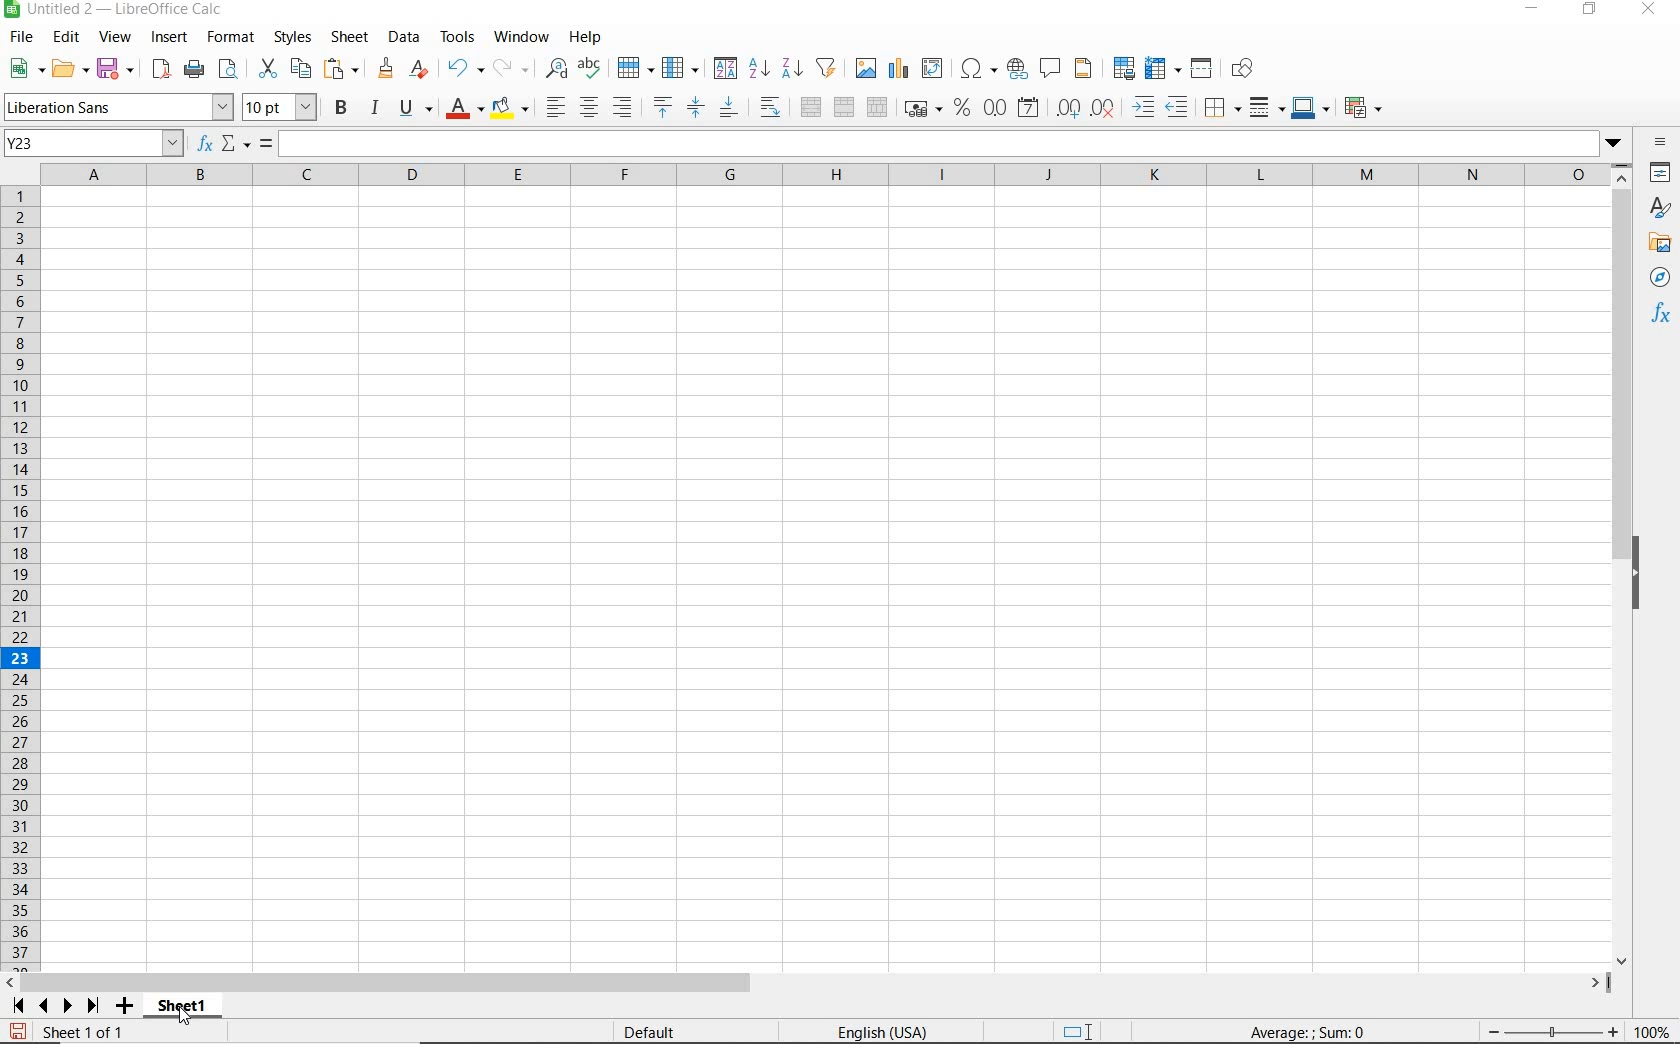 The width and height of the screenshot is (1680, 1044). Describe the element at coordinates (1660, 142) in the screenshot. I see `SIDEBAR SETTINGS` at that location.